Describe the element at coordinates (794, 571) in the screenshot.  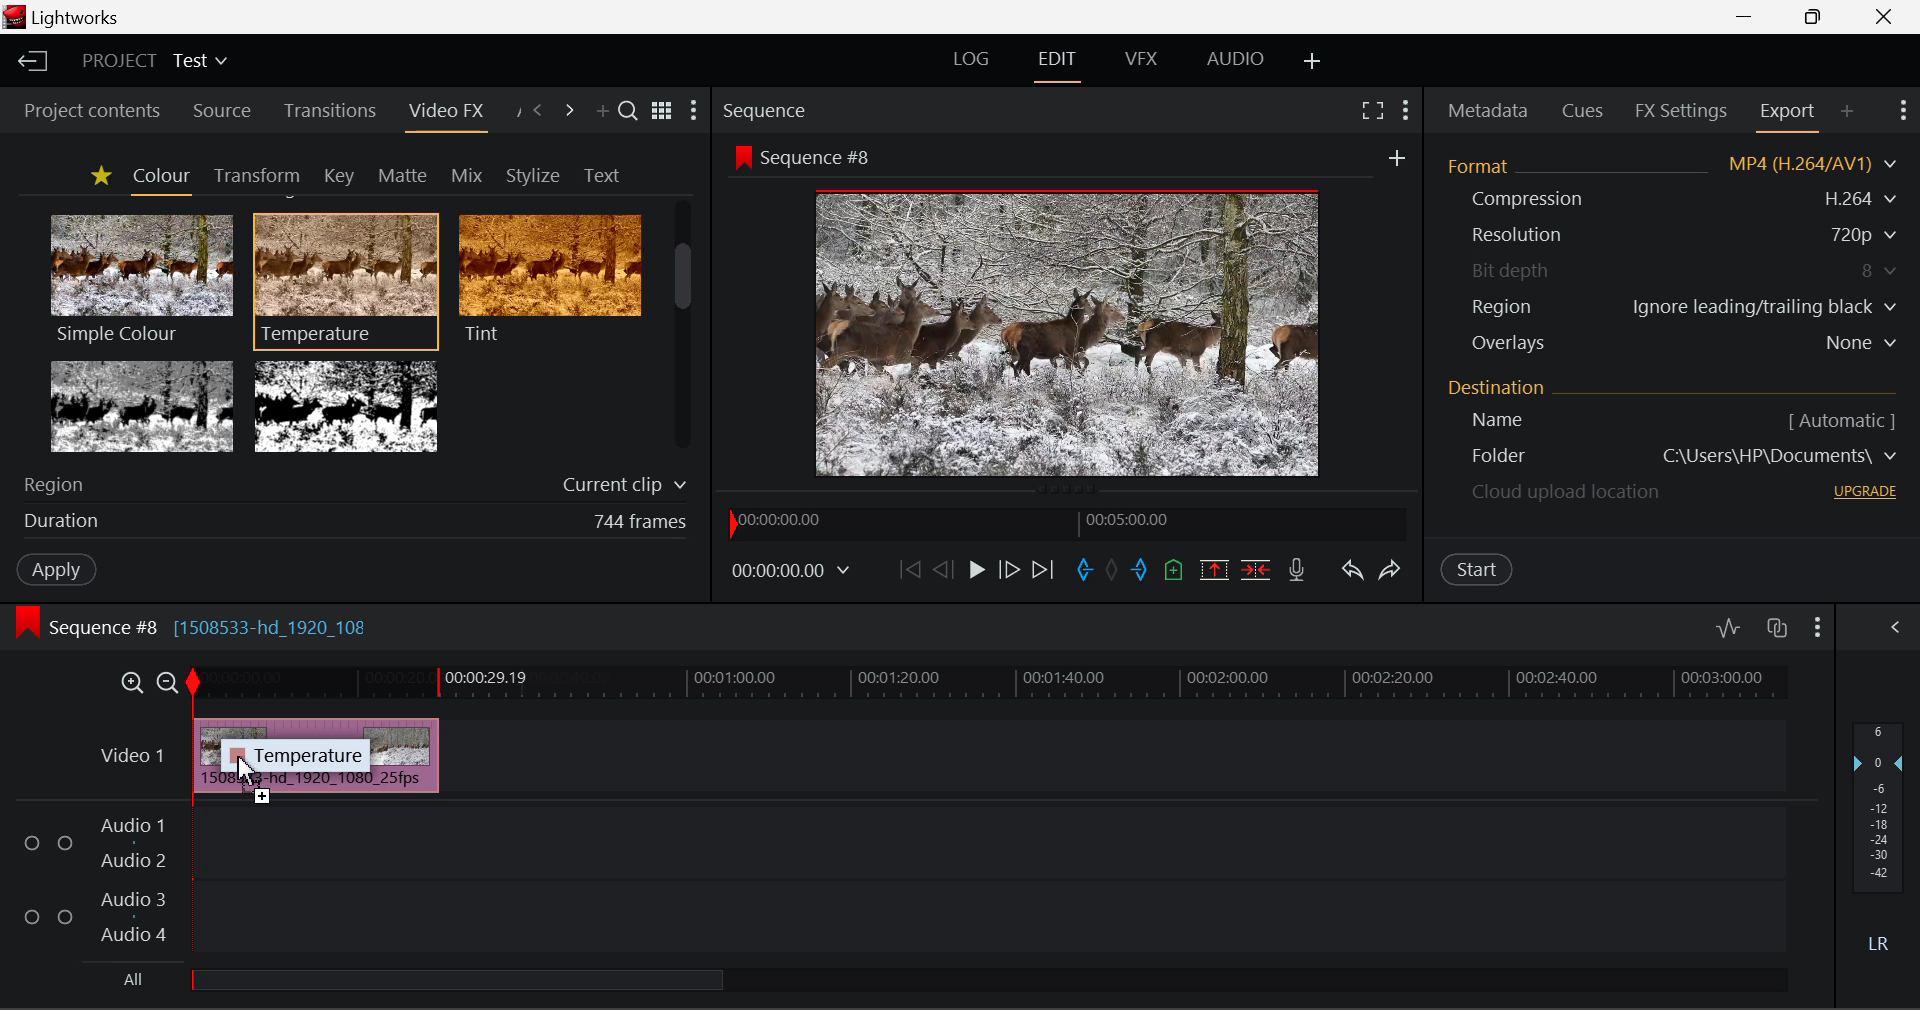
I see `00:00:00.00` at that location.